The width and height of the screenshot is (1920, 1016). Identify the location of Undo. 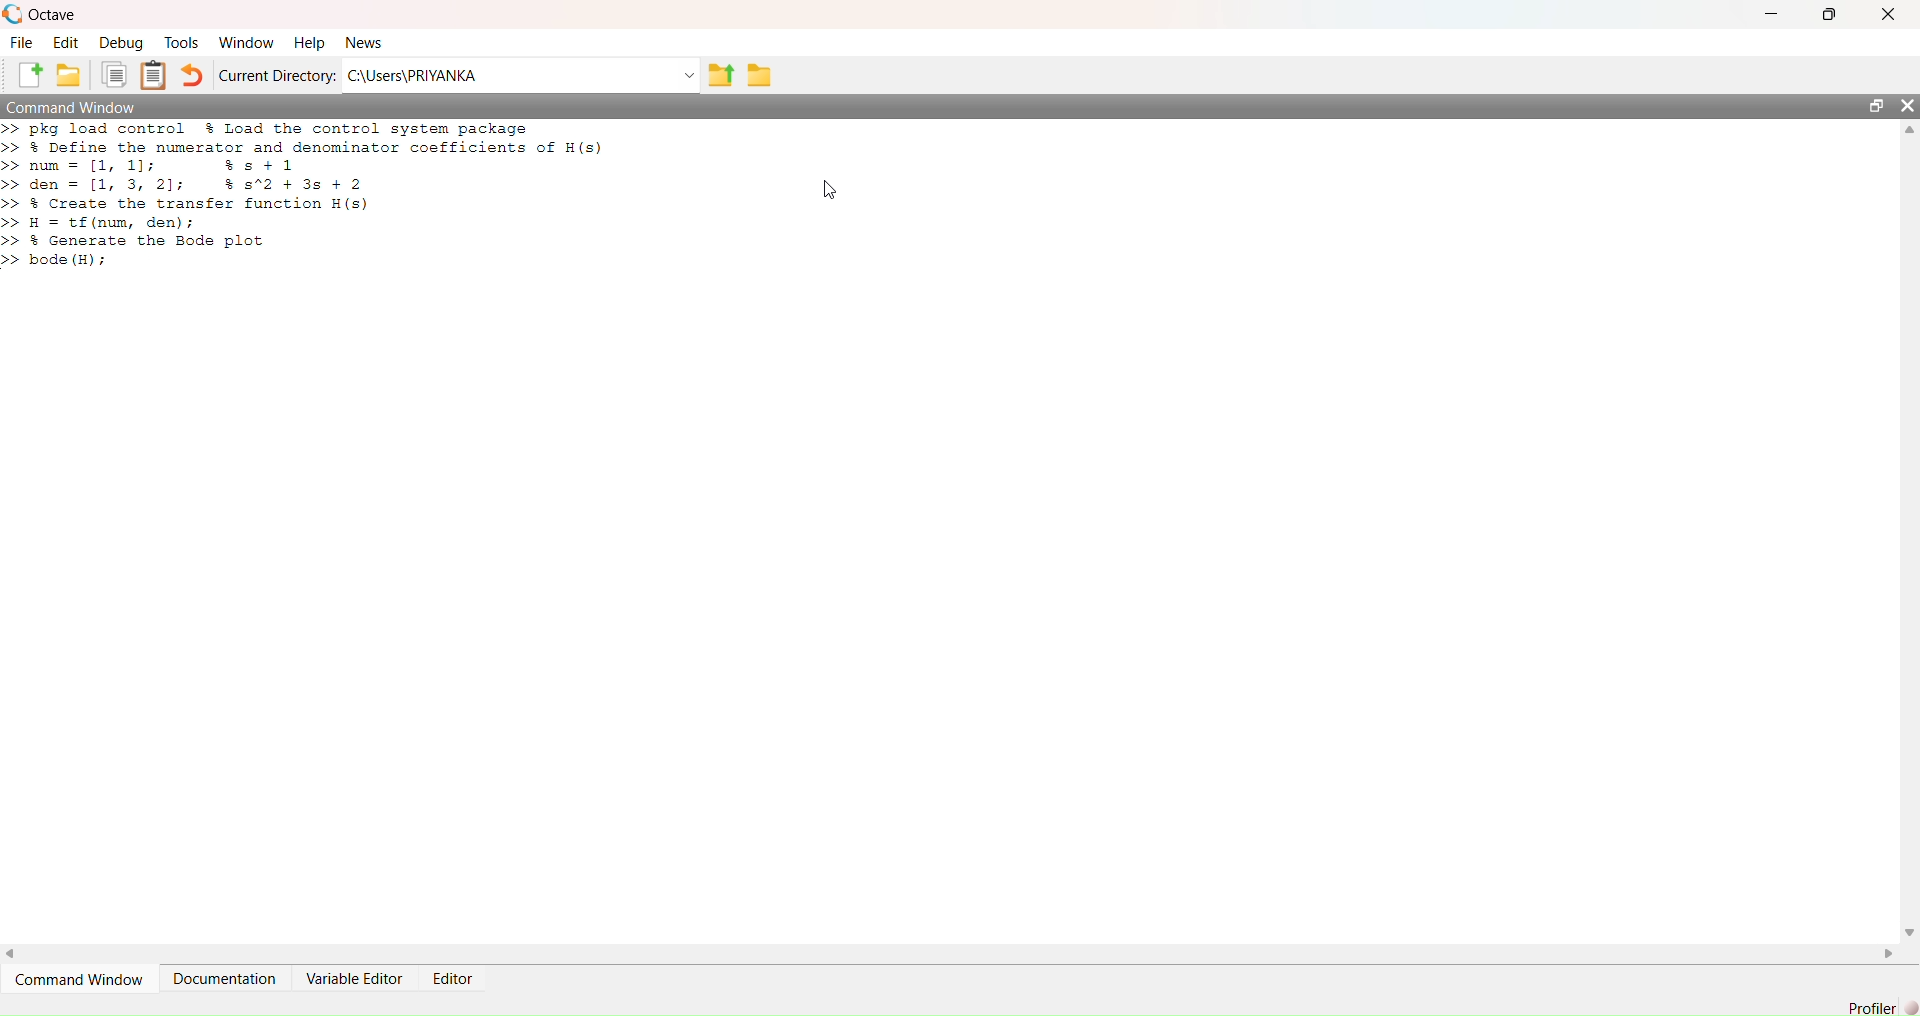
(192, 75).